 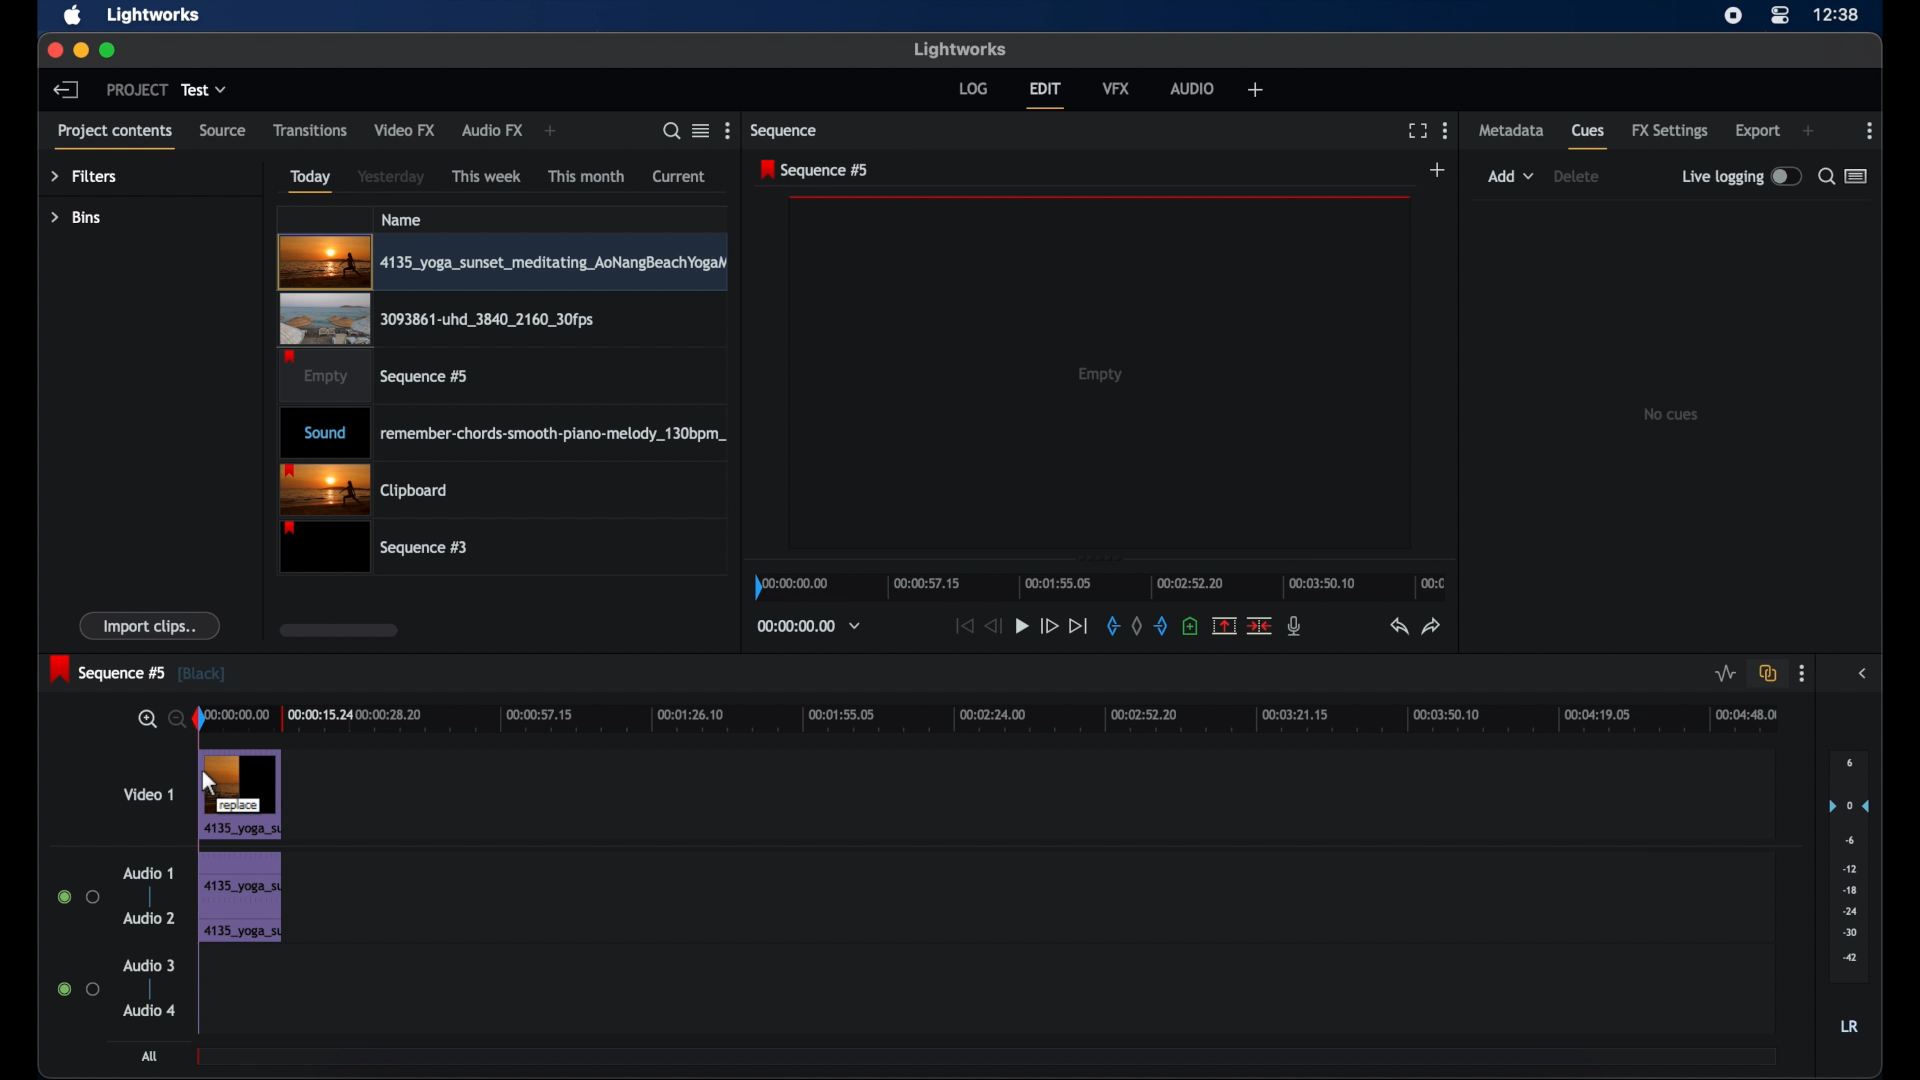 What do you see at coordinates (1022, 626) in the screenshot?
I see `play button` at bounding box center [1022, 626].